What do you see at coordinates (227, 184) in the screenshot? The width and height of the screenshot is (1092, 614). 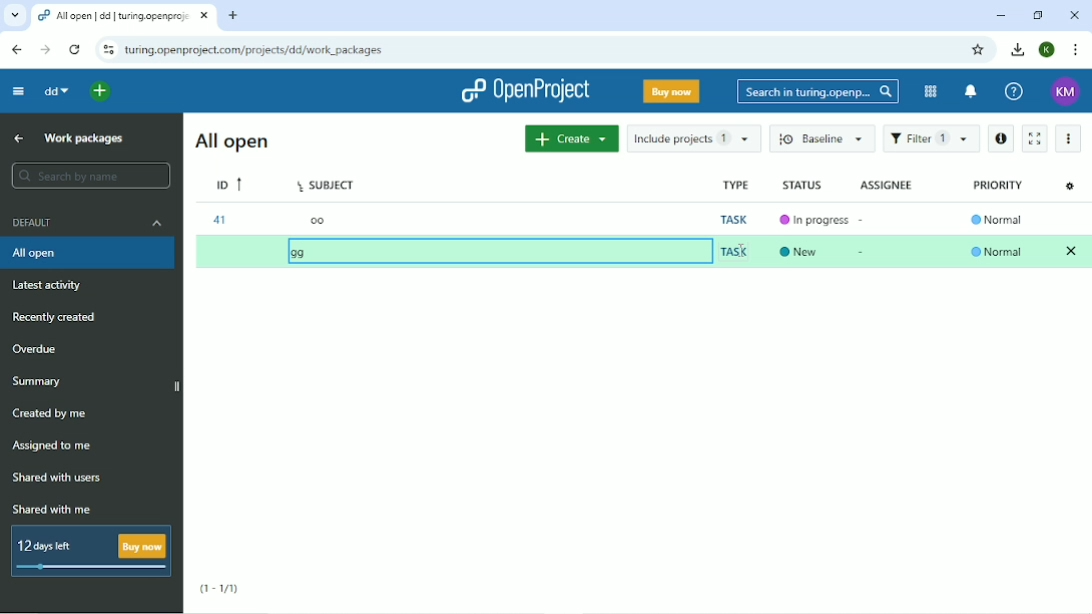 I see `ID` at bounding box center [227, 184].